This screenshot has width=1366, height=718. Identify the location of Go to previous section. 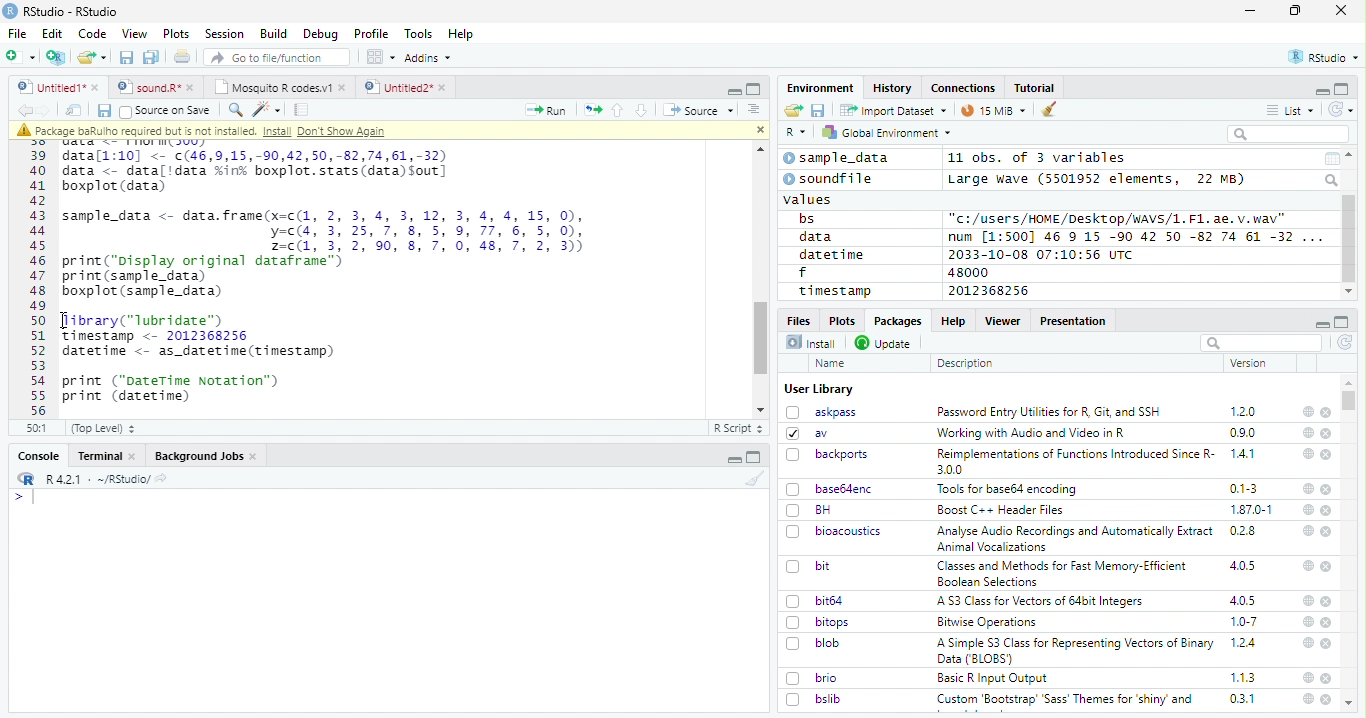
(619, 110).